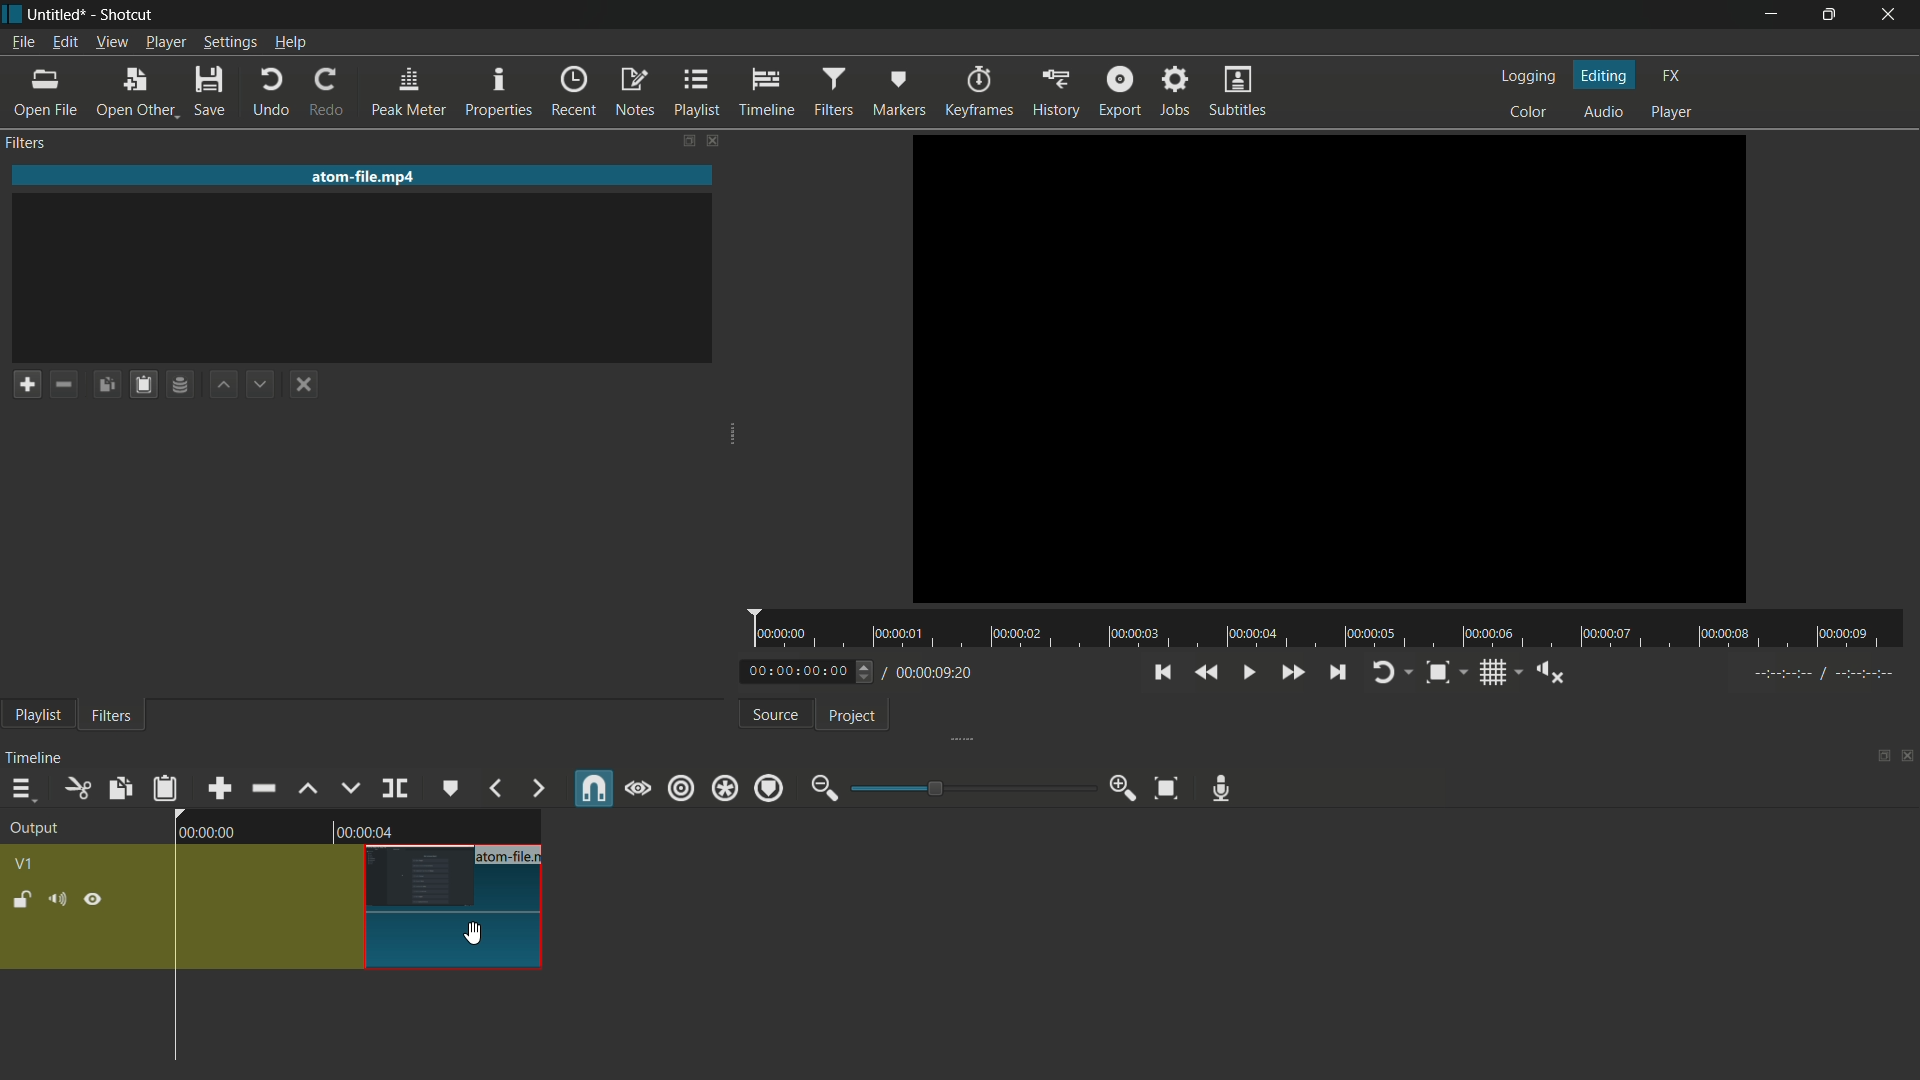 The image size is (1920, 1080). Describe the element at coordinates (1551, 673) in the screenshot. I see `show volume control` at that location.